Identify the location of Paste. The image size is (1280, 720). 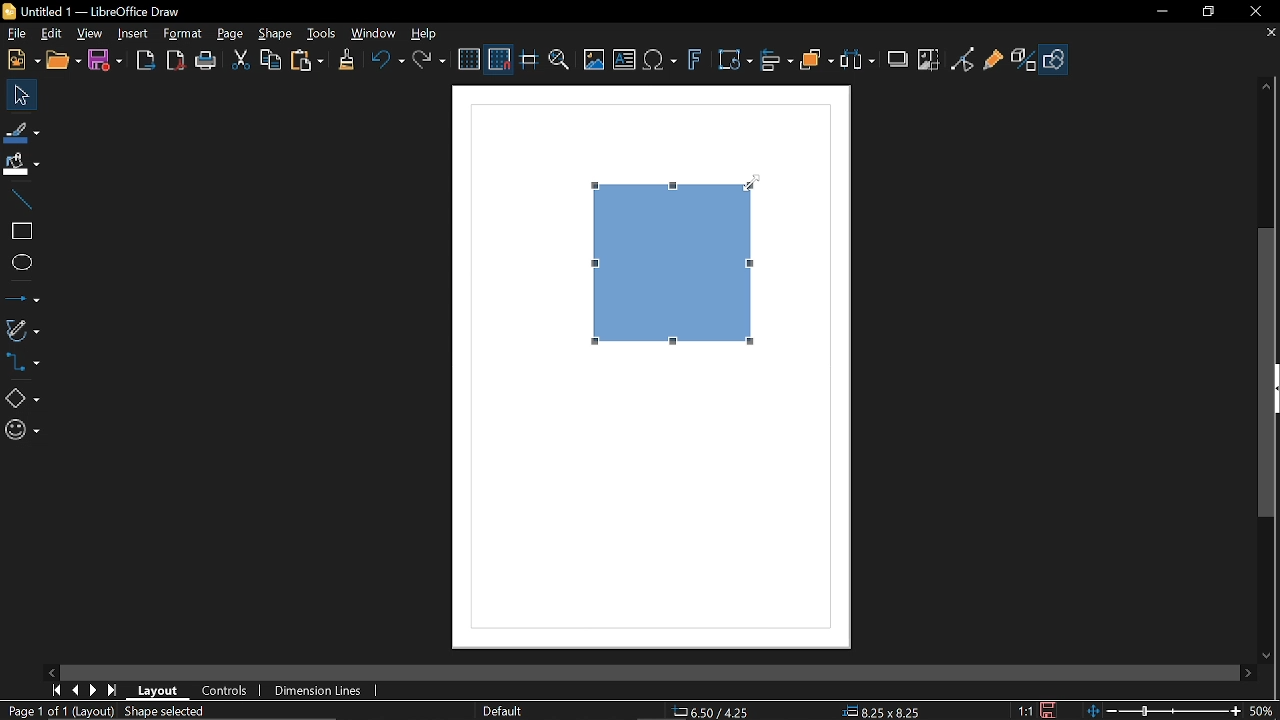
(307, 62).